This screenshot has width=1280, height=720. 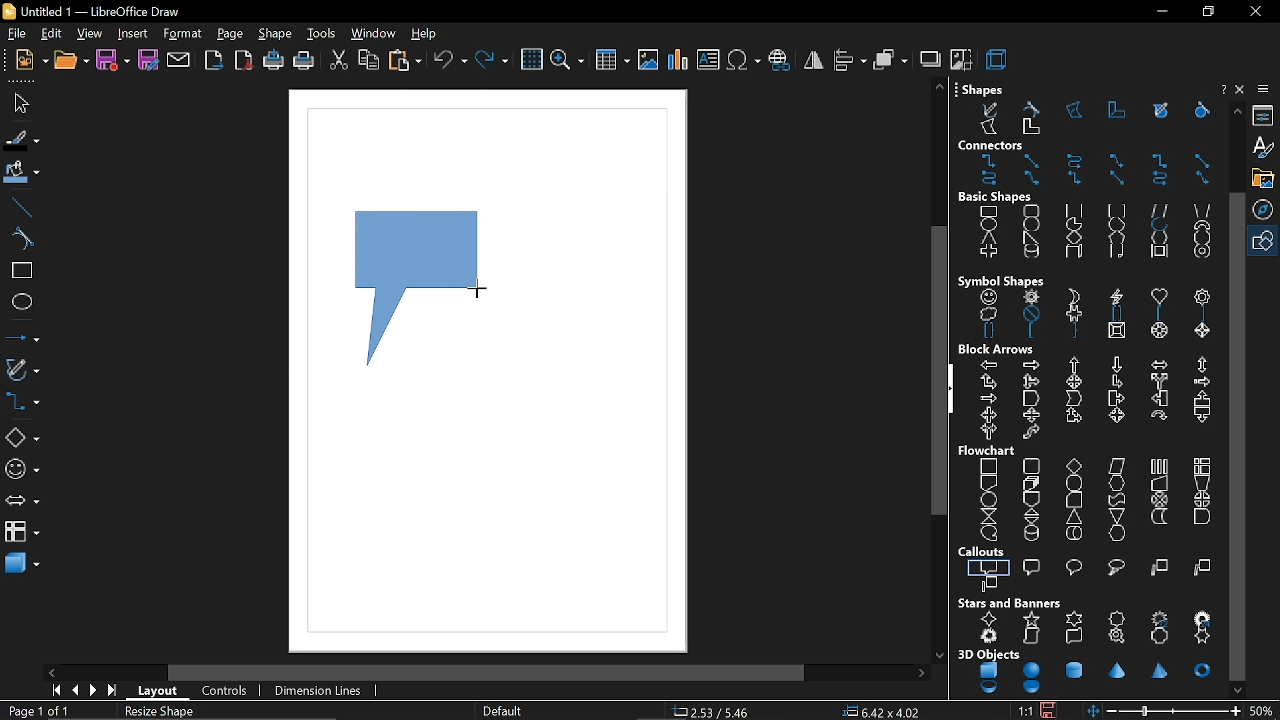 What do you see at coordinates (1115, 365) in the screenshot?
I see `down arrow` at bounding box center [1115, 365].